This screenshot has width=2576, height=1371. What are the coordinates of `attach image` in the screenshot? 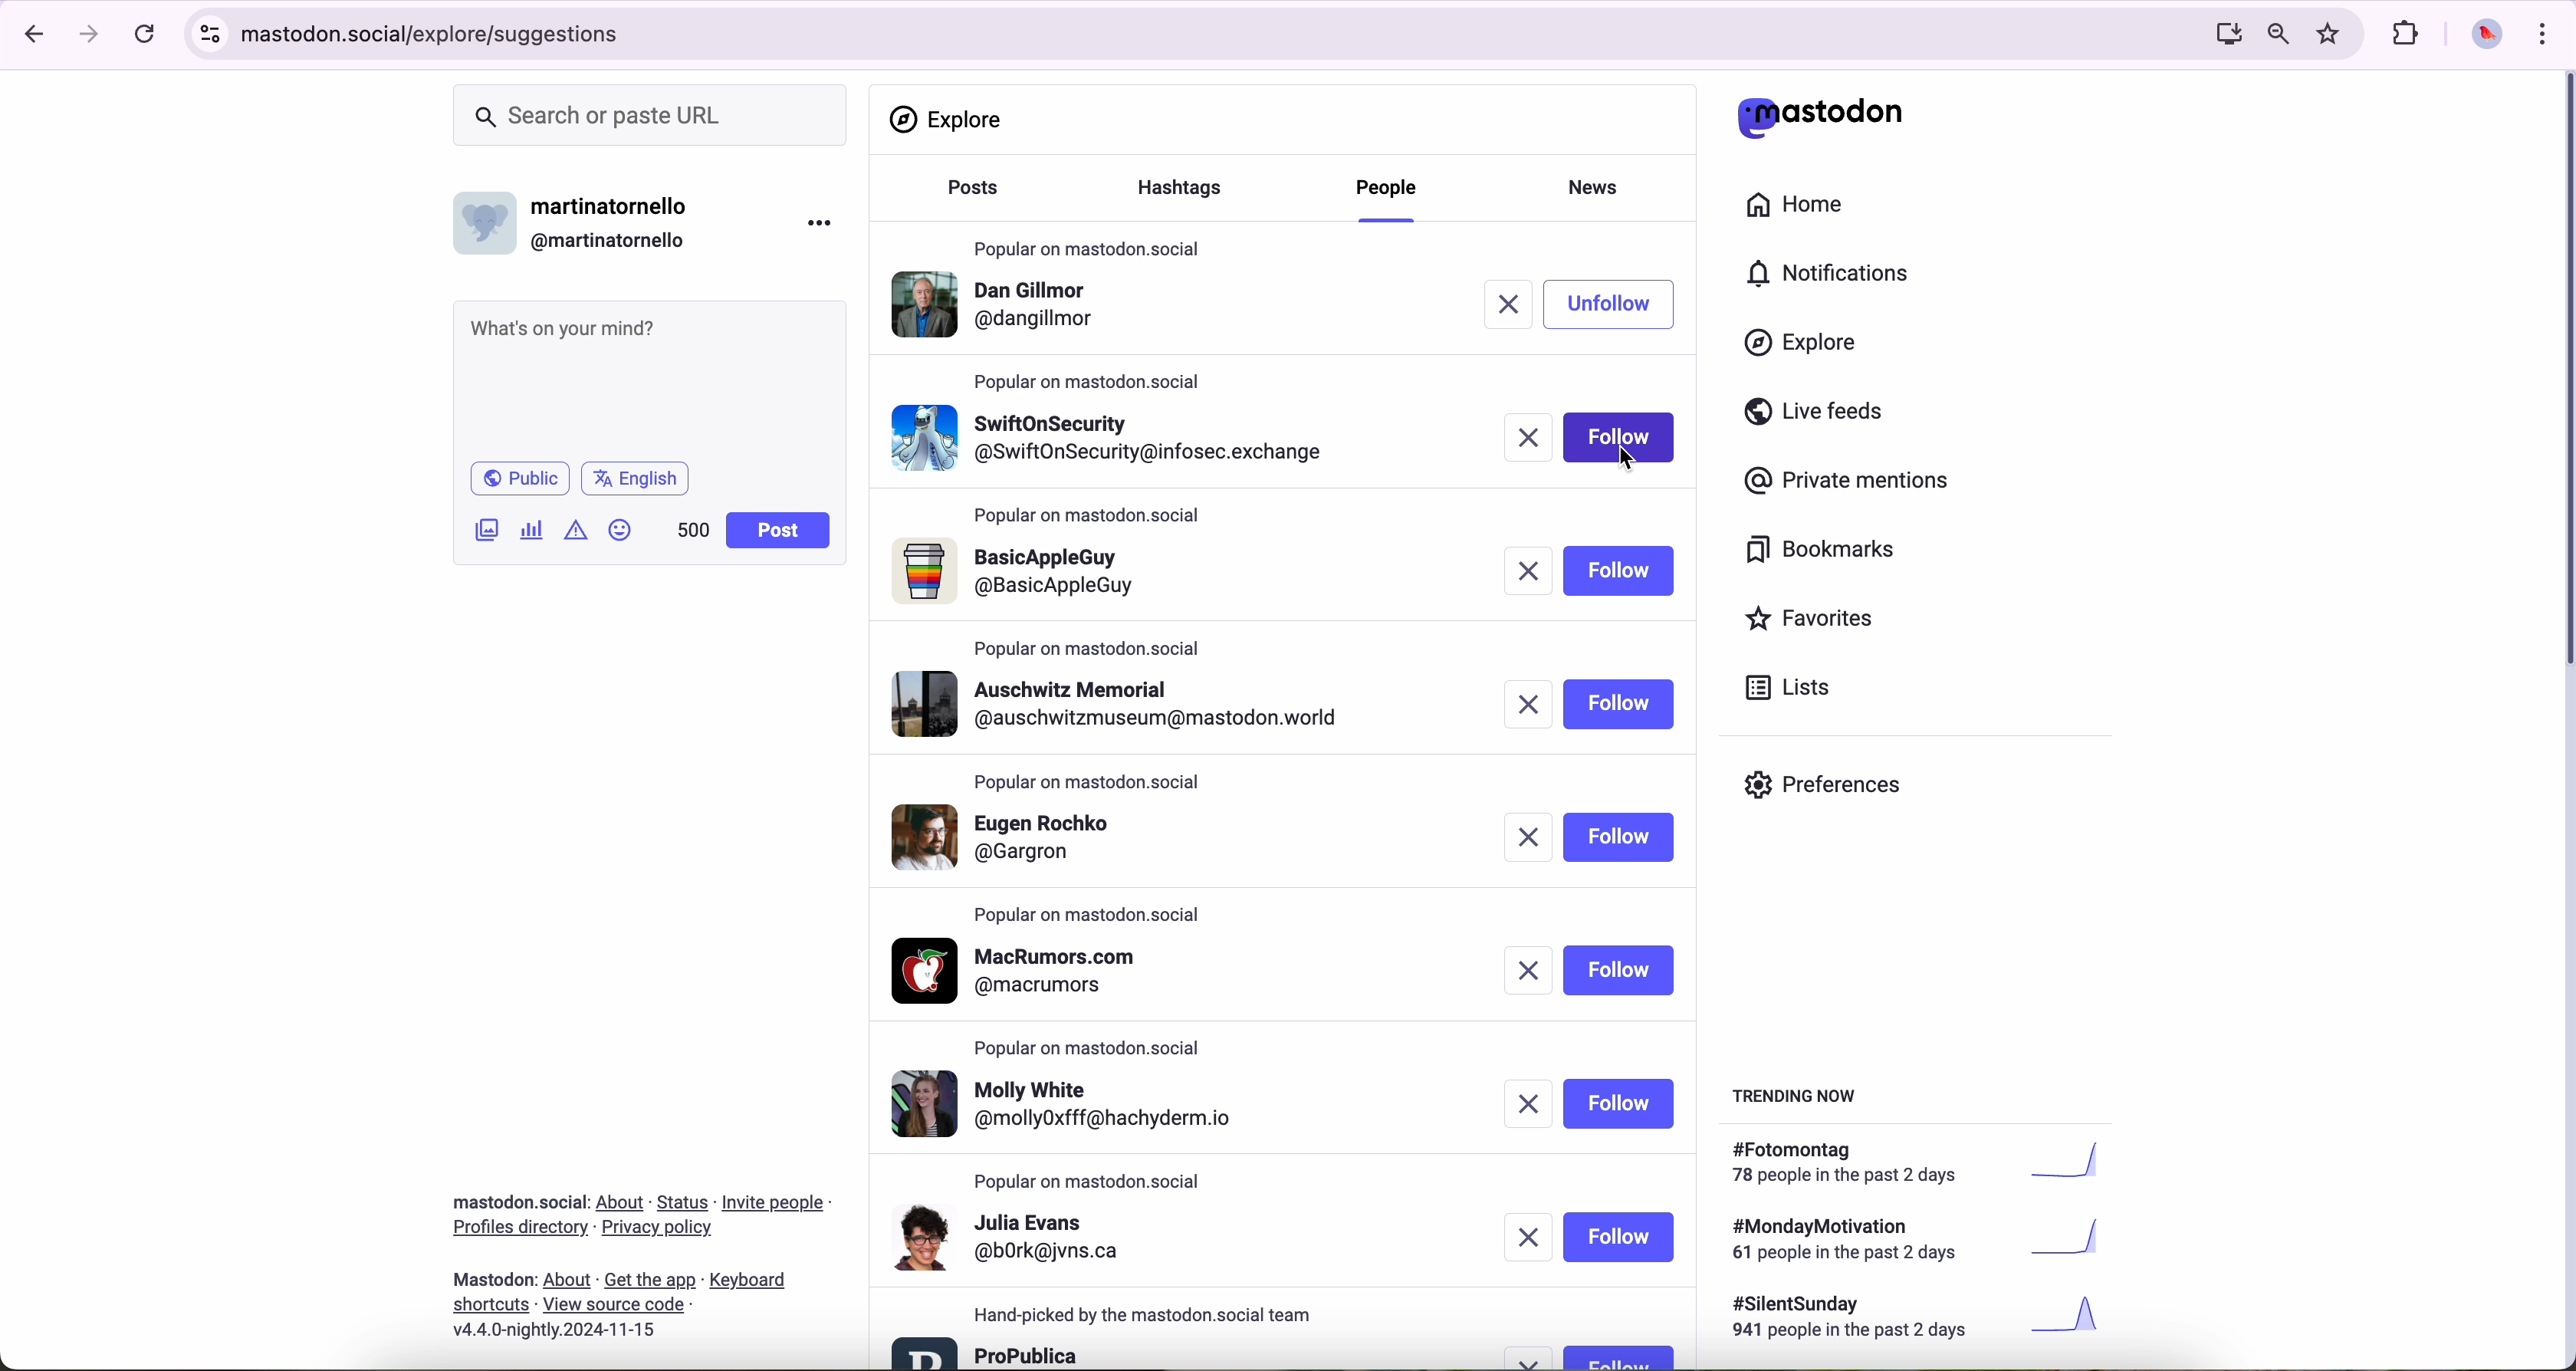 It's located at (488, 529).